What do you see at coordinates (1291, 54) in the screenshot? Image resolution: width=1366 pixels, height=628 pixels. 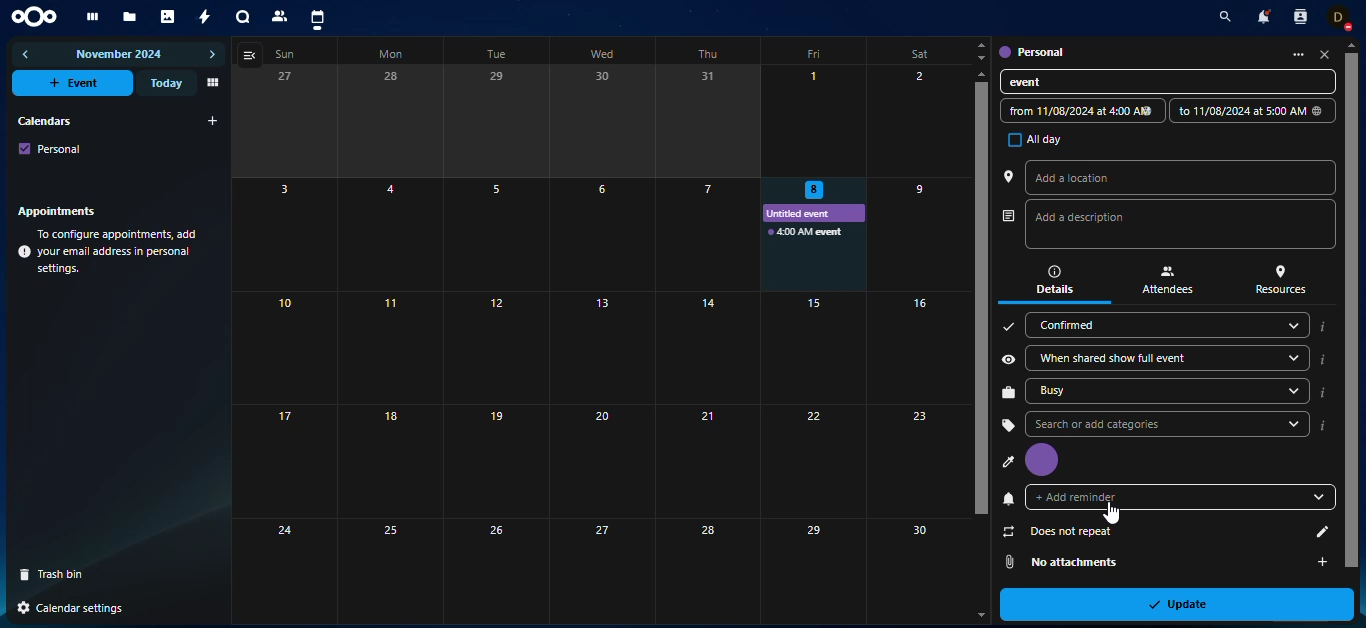 I see `more` at bounding box center [1291, 54].